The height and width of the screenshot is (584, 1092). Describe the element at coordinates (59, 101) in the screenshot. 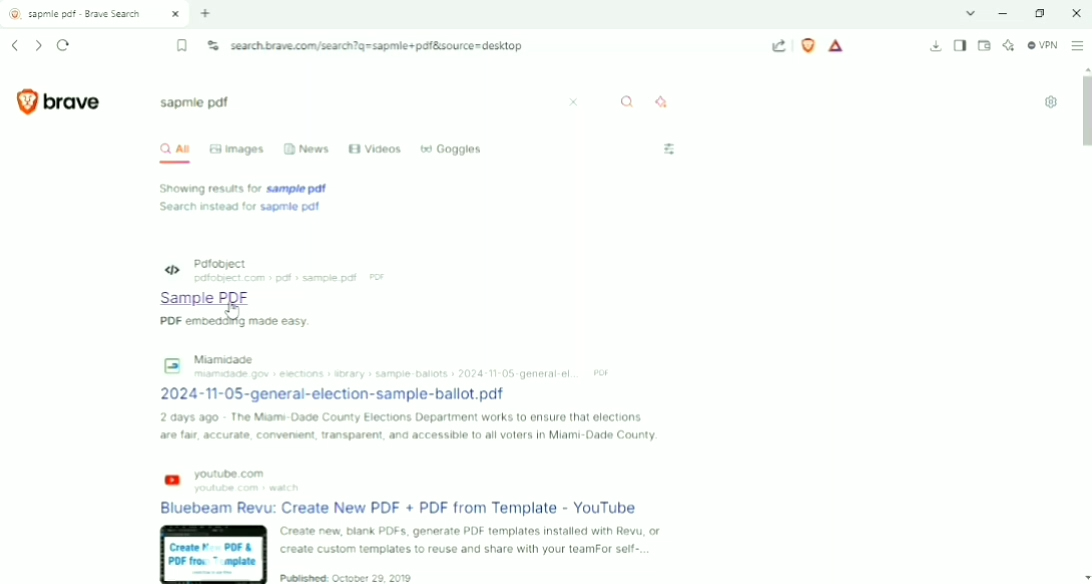

I see `brave logo` at that location.